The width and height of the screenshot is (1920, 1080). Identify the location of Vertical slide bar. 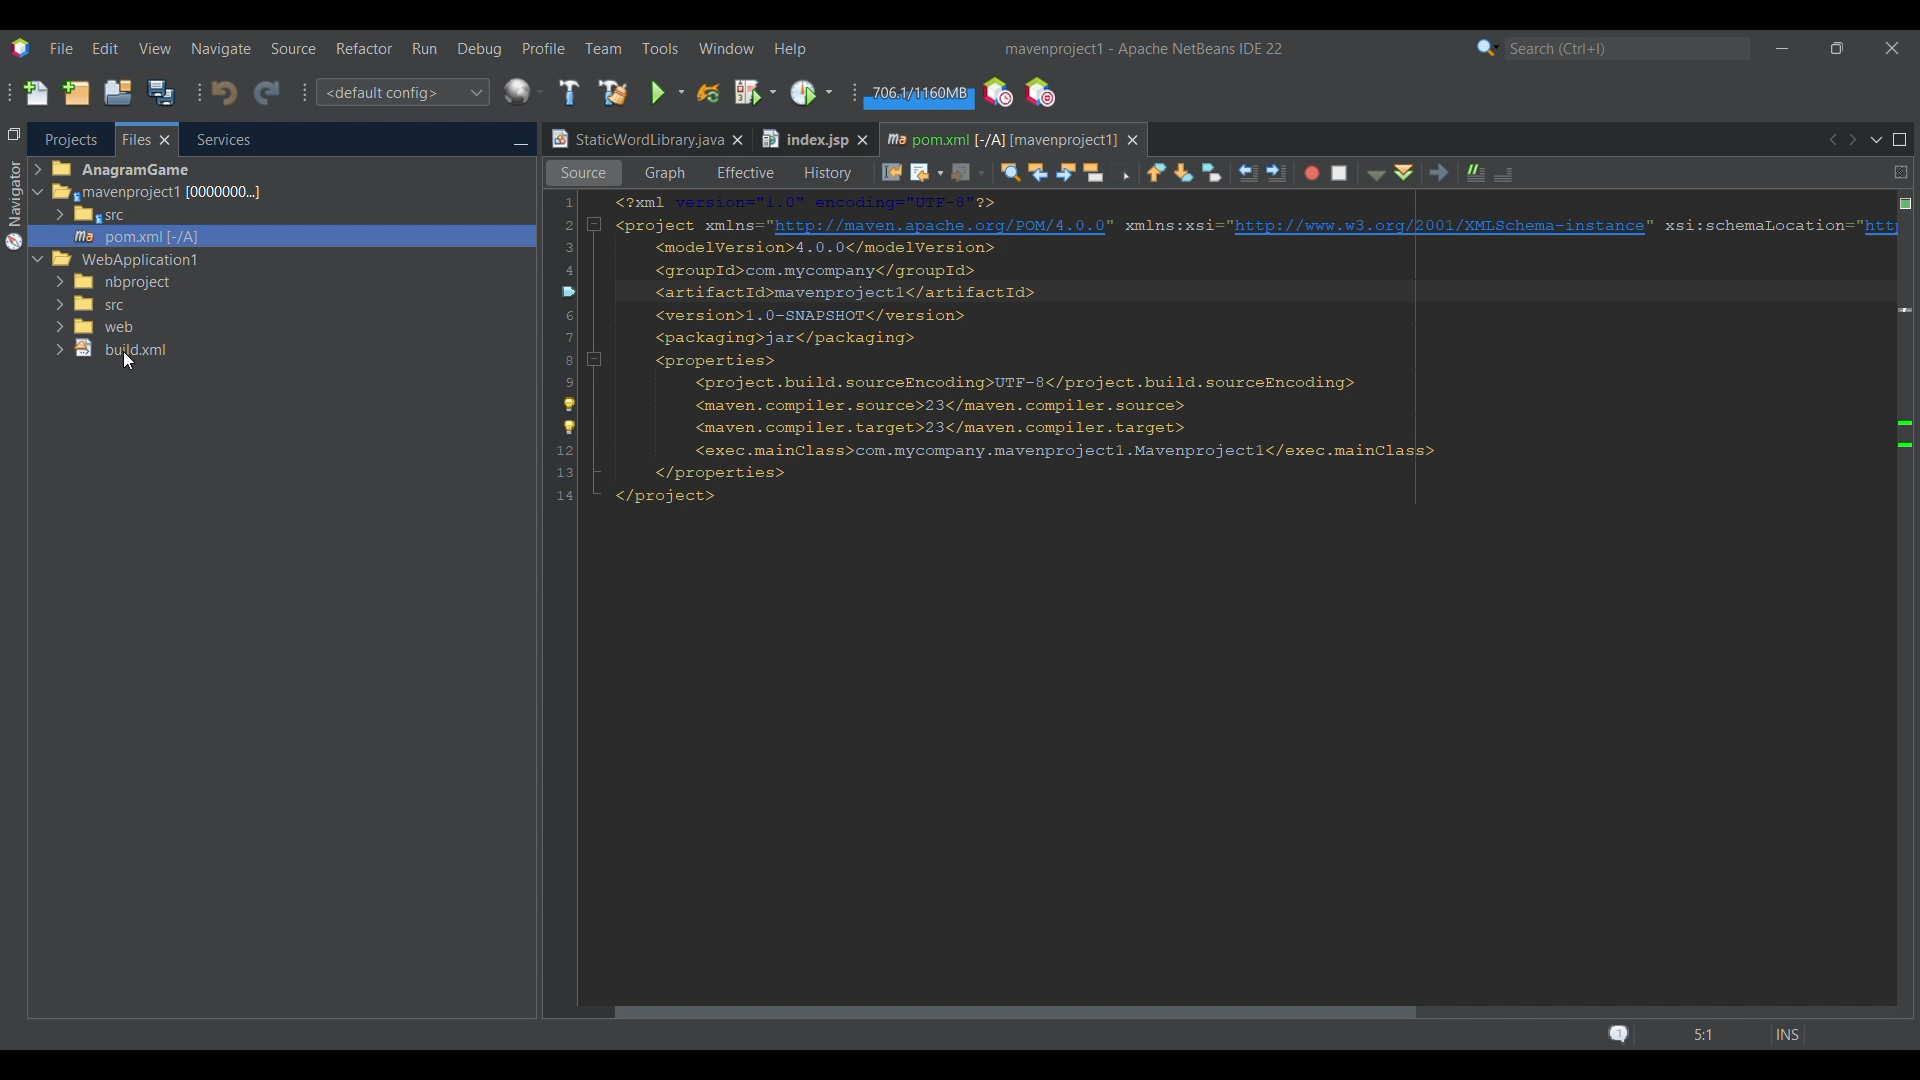
(1894, 608).